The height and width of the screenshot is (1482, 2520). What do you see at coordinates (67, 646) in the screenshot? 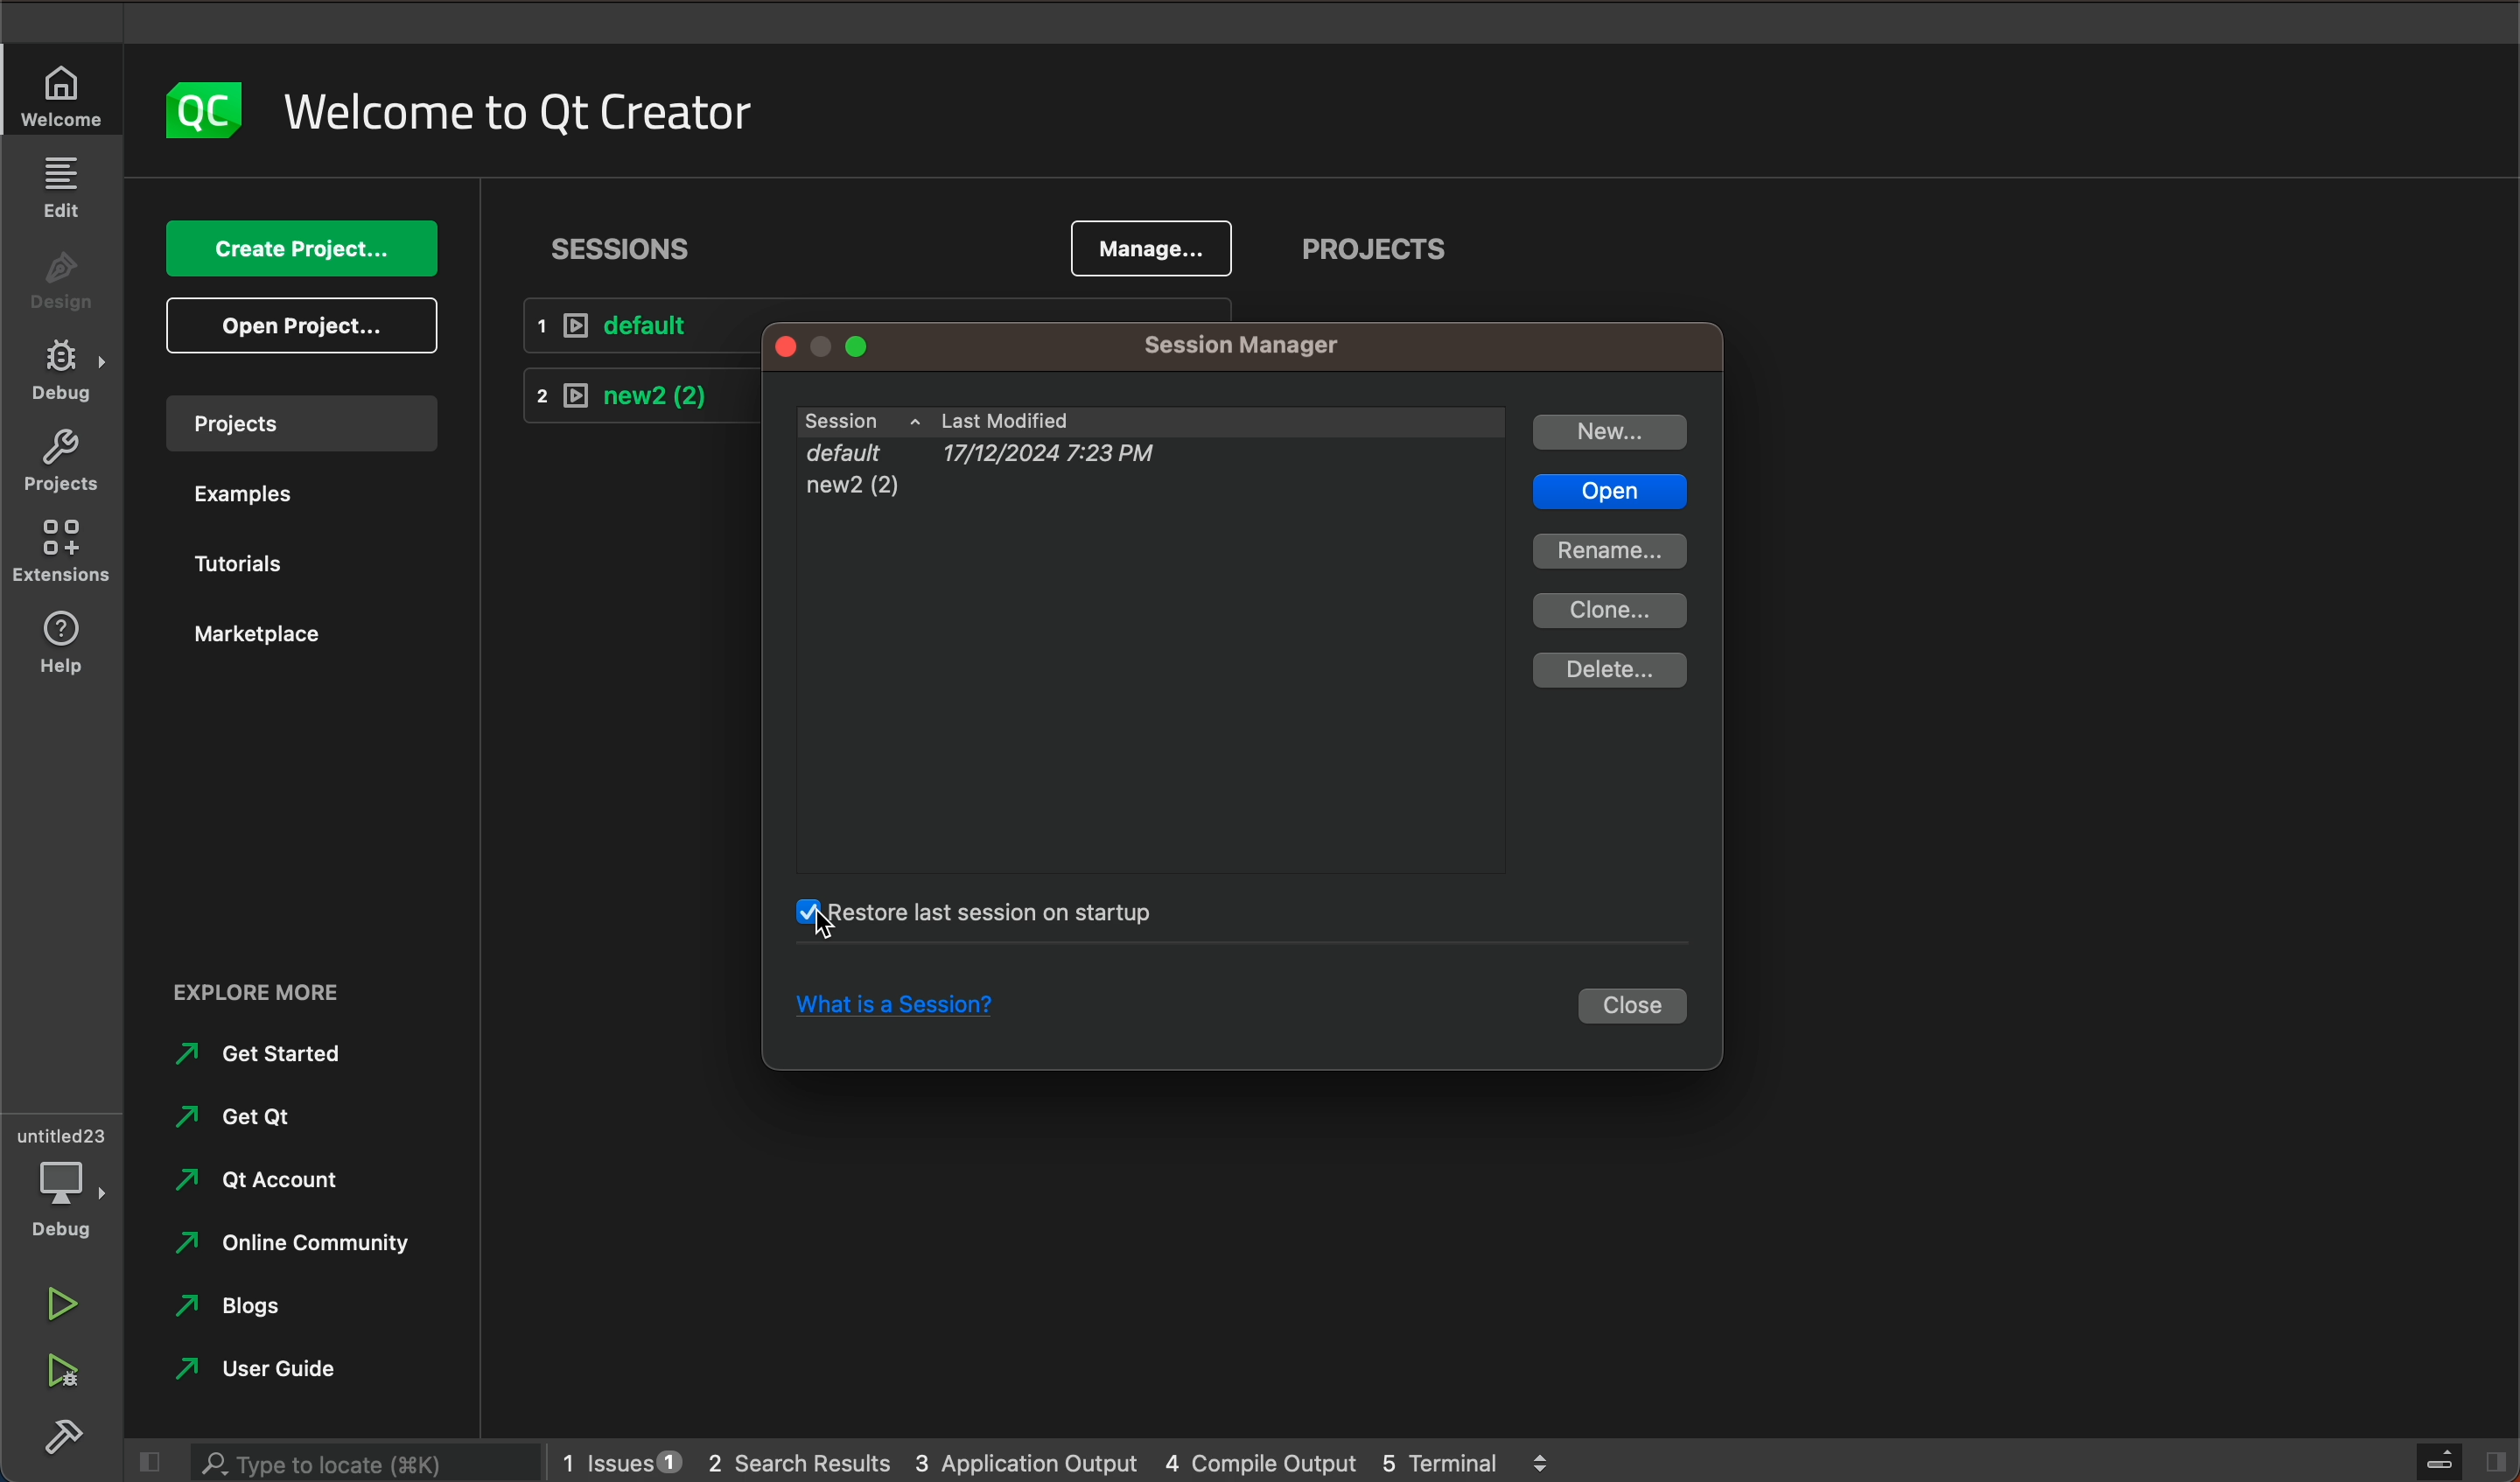
I see `help` at bounding box center [67, 646].